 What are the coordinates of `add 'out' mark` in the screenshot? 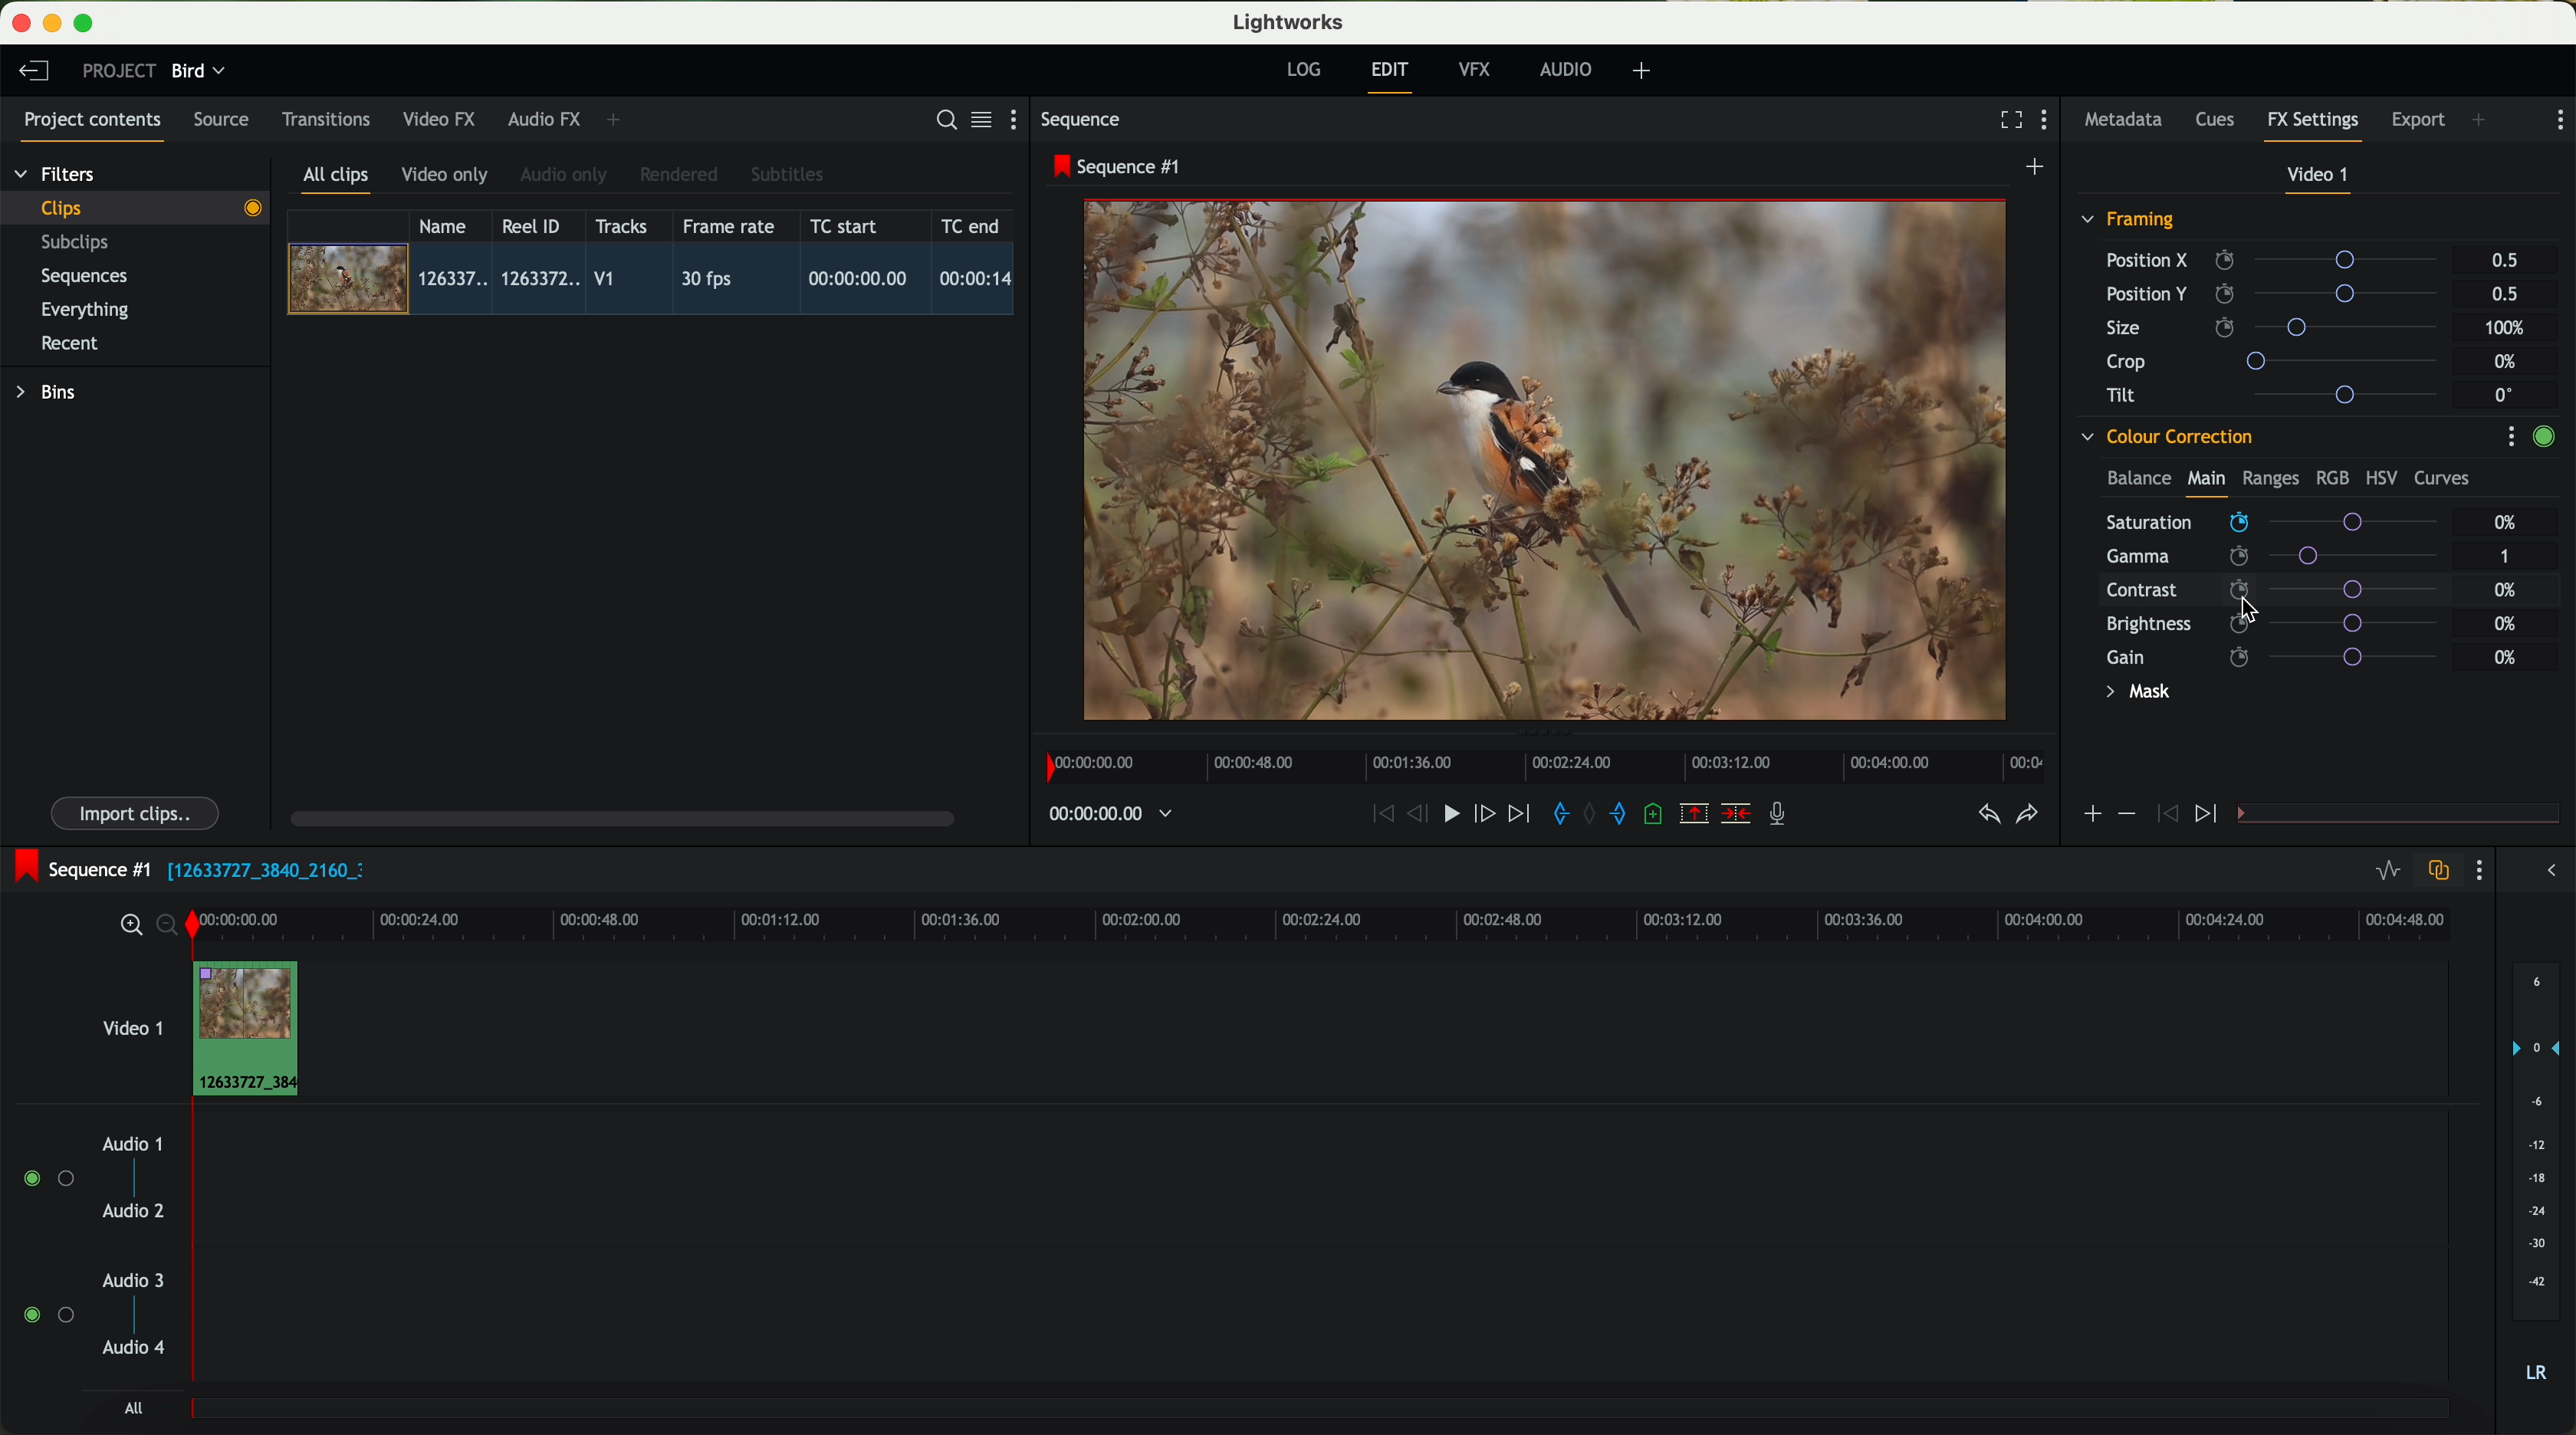 It's located at (1628, 812).